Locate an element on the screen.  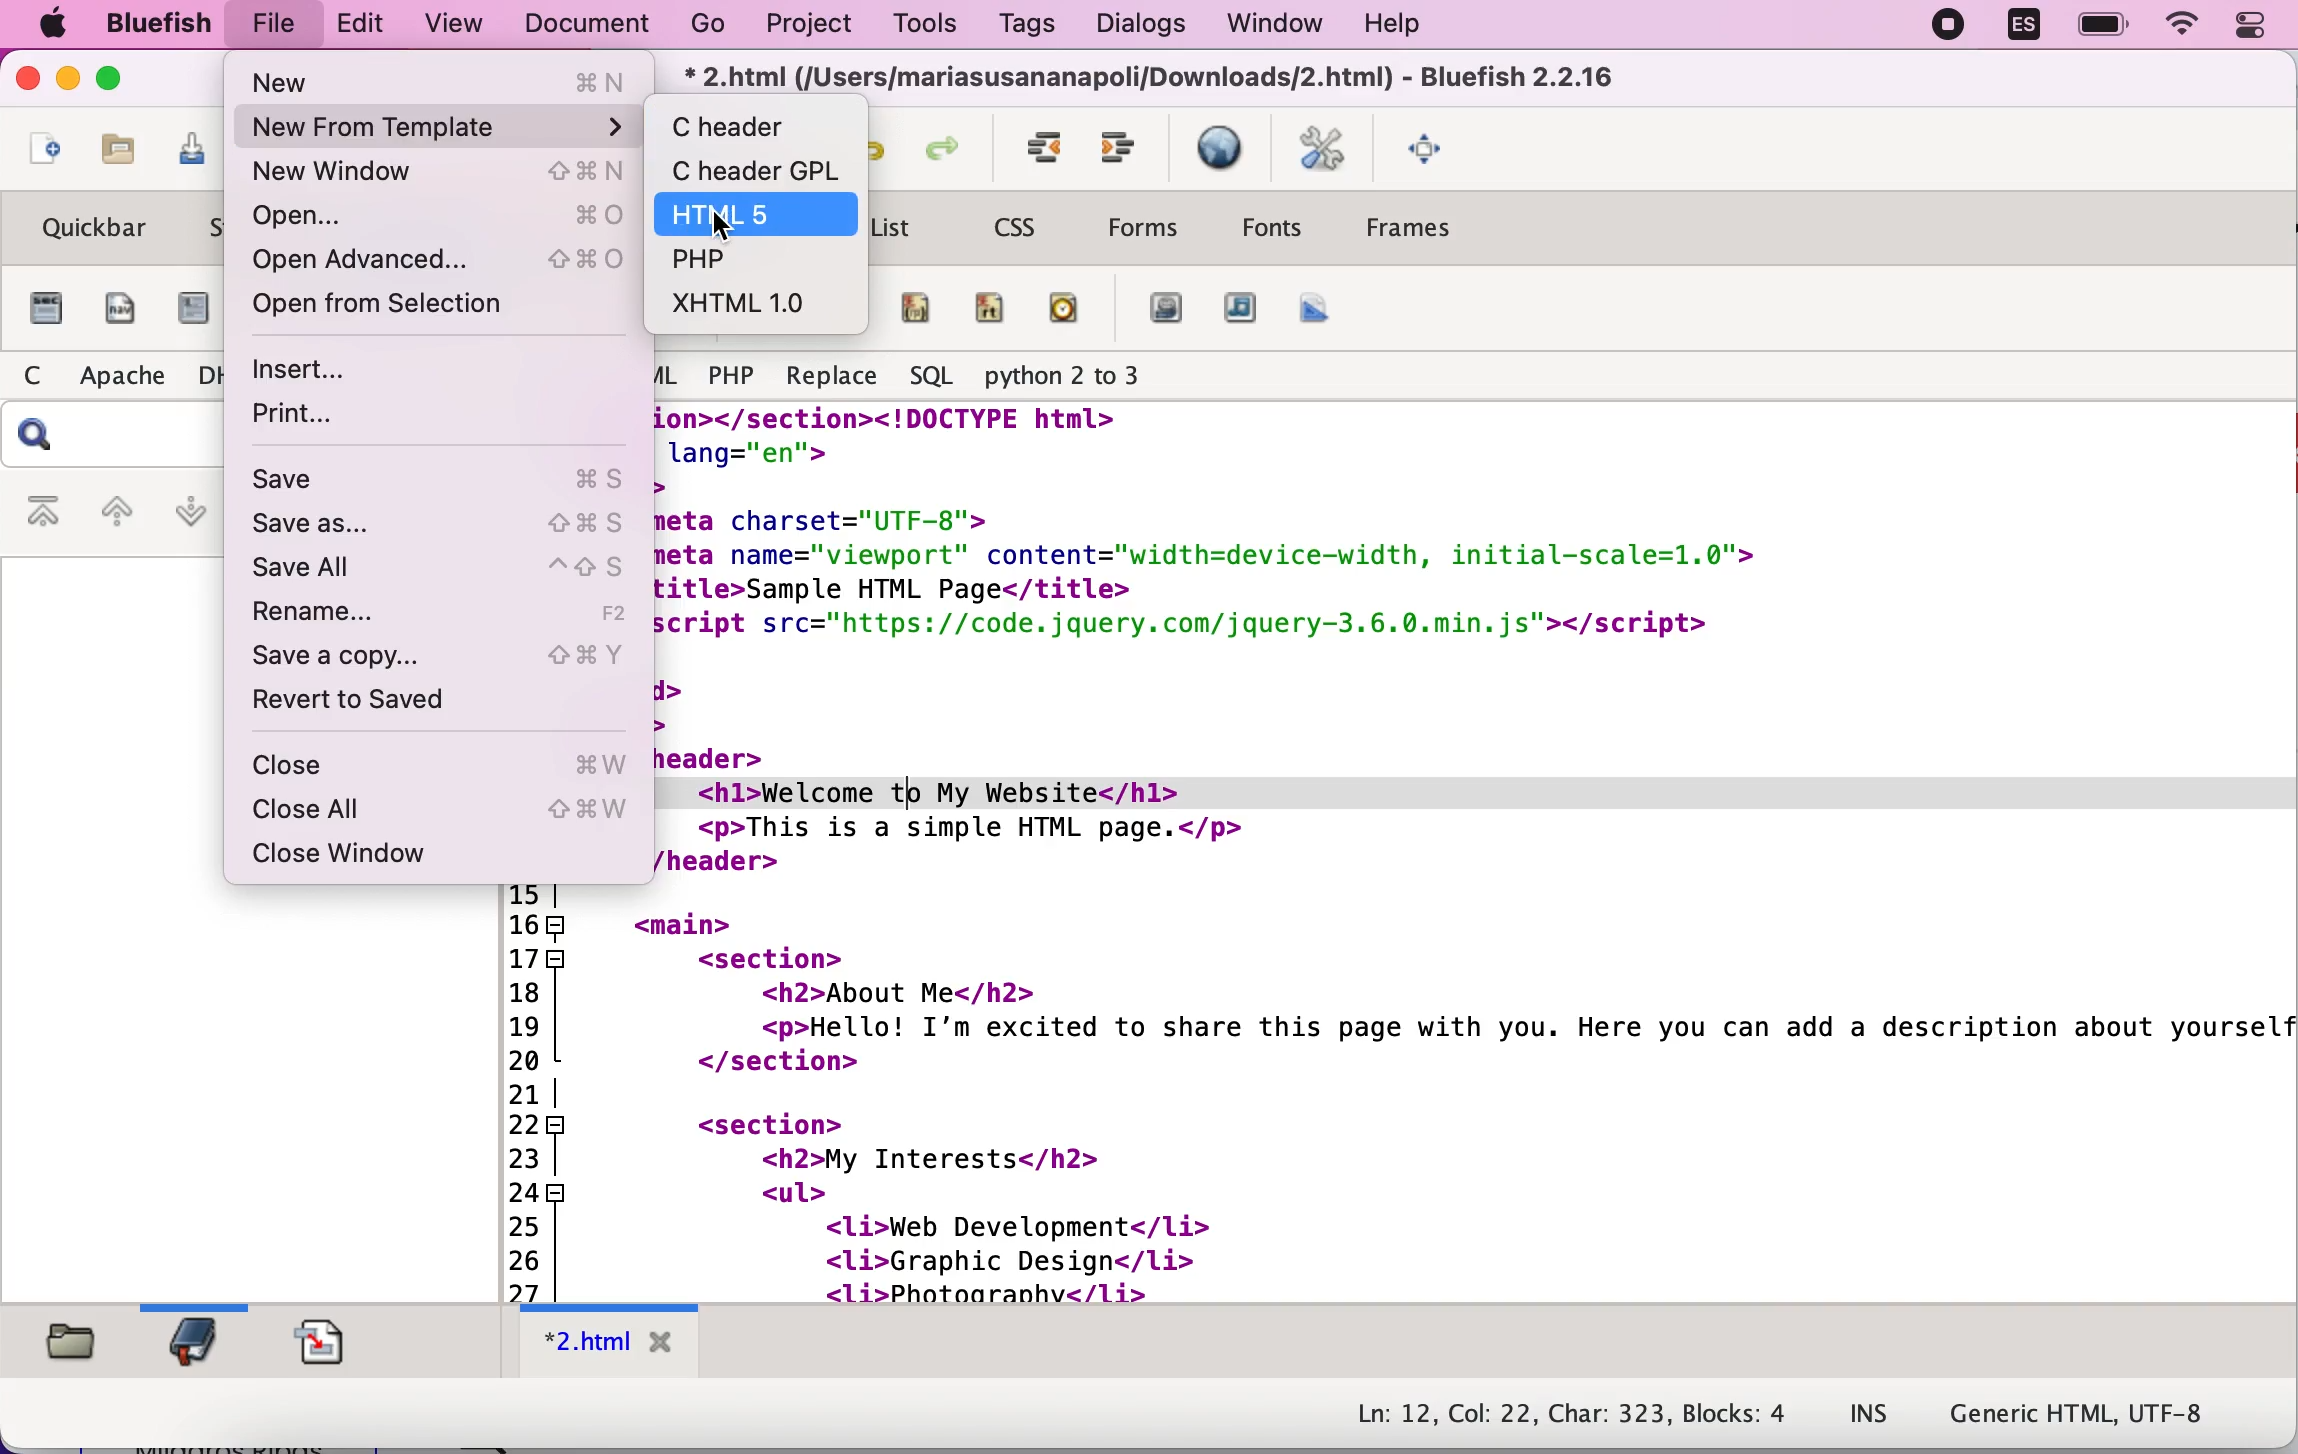
redo is located at coordinates (945, 146).